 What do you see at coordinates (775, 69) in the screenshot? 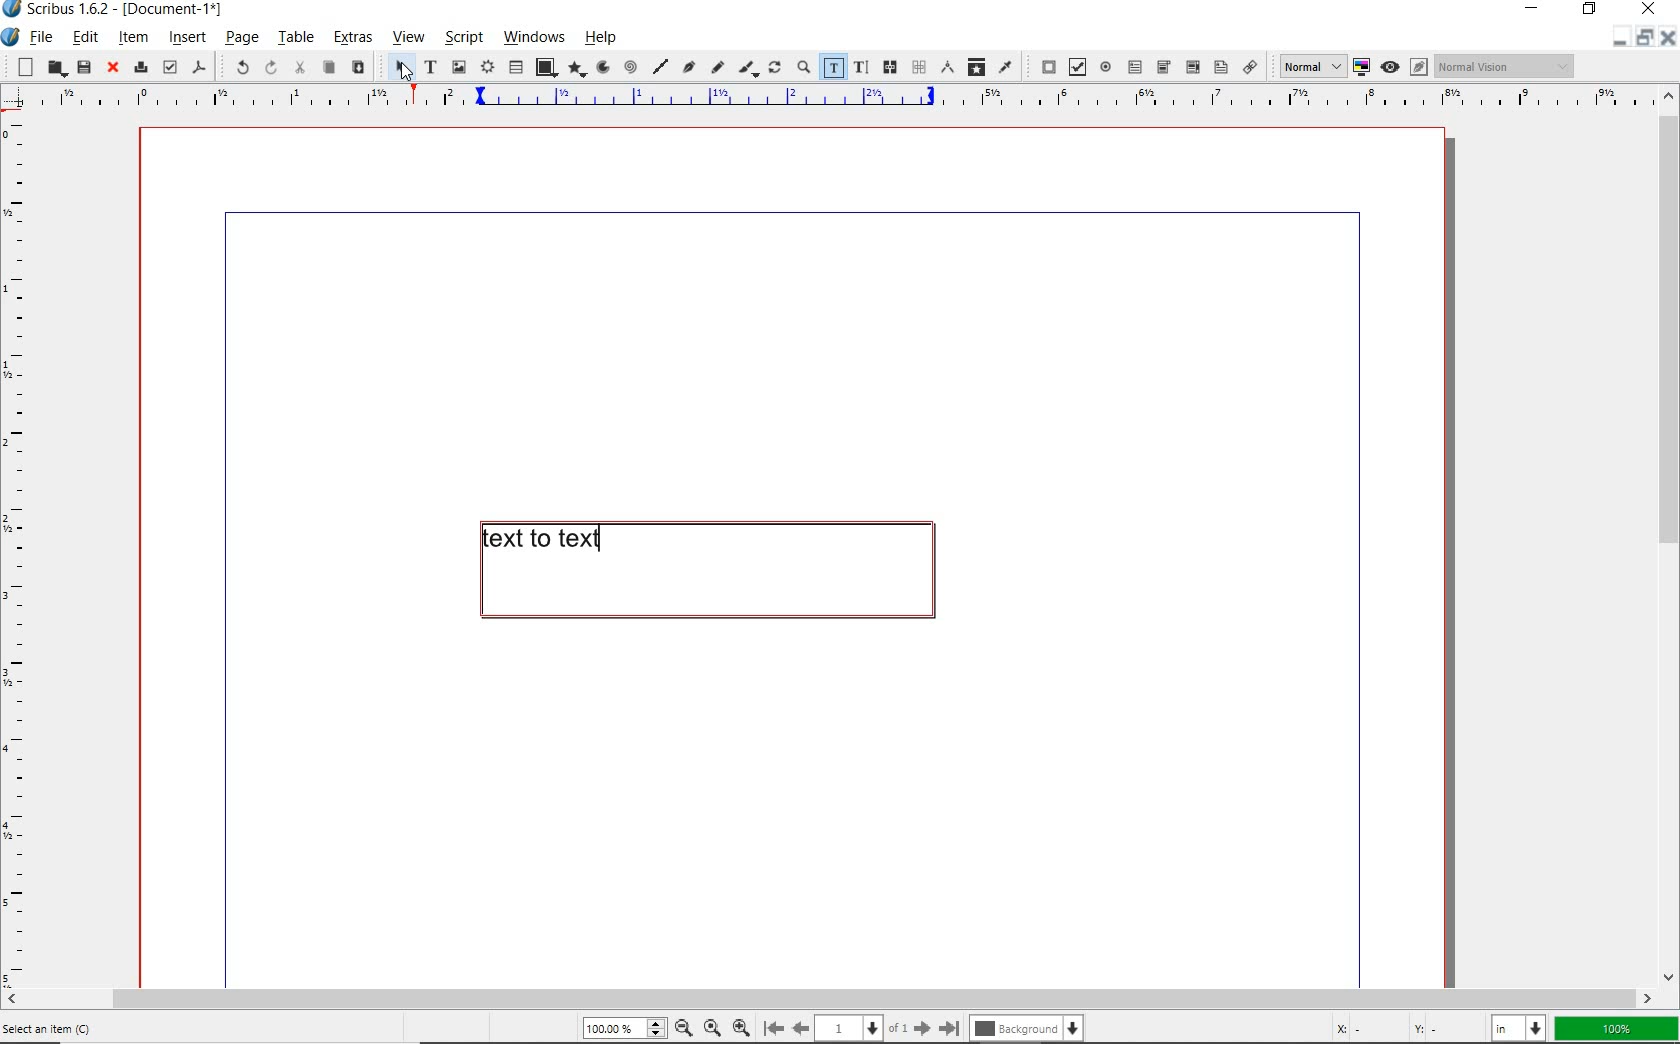
I see `rotate item` at bounding box center [775, 69].